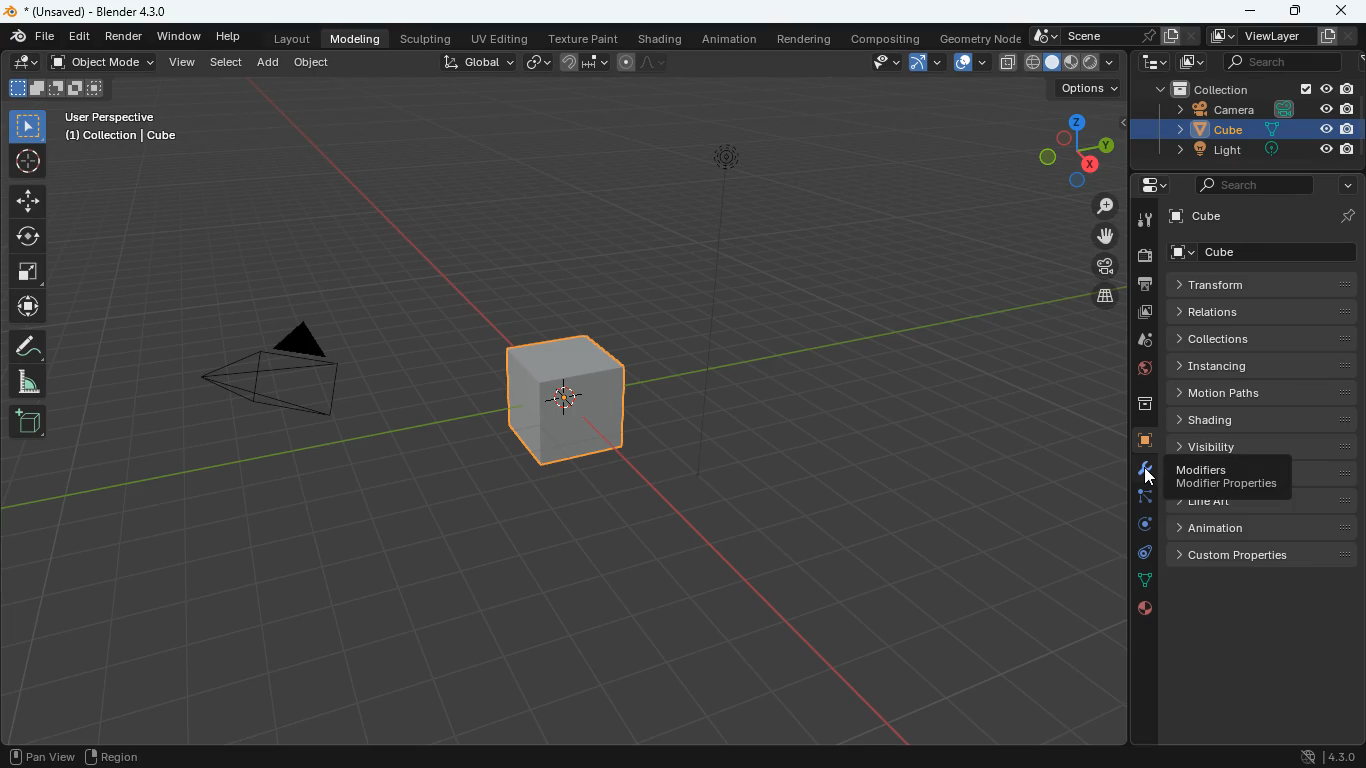 This screenshot has height=768, width=1366. What do you see at coordinates (1344, 10) in the screenshot?
I see `close` at bounding box center [1344, 10].